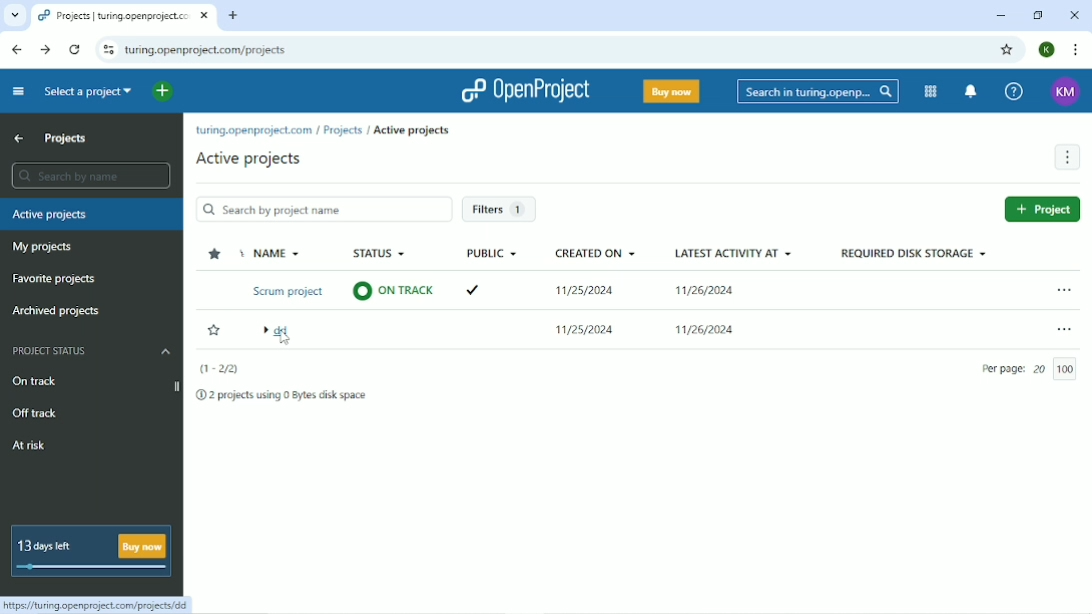 The height and width of the screenshot is (614, 1092). What do you see at coordinates (932, 91) in the screenshot?
I see `Modules` at bounding box center [932, 91].